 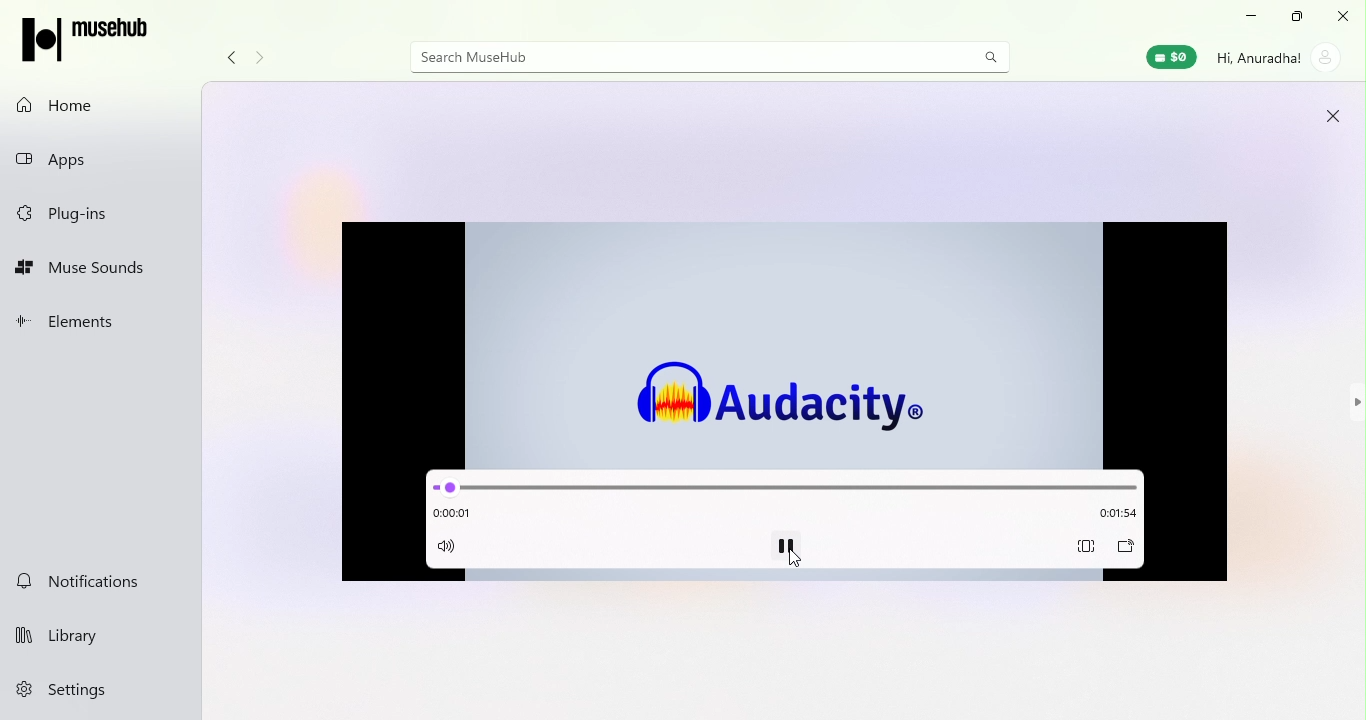 What do you see at coordinates (787, 547) in the screenshot?
I see `Pause` at bounding box center [787, 547].